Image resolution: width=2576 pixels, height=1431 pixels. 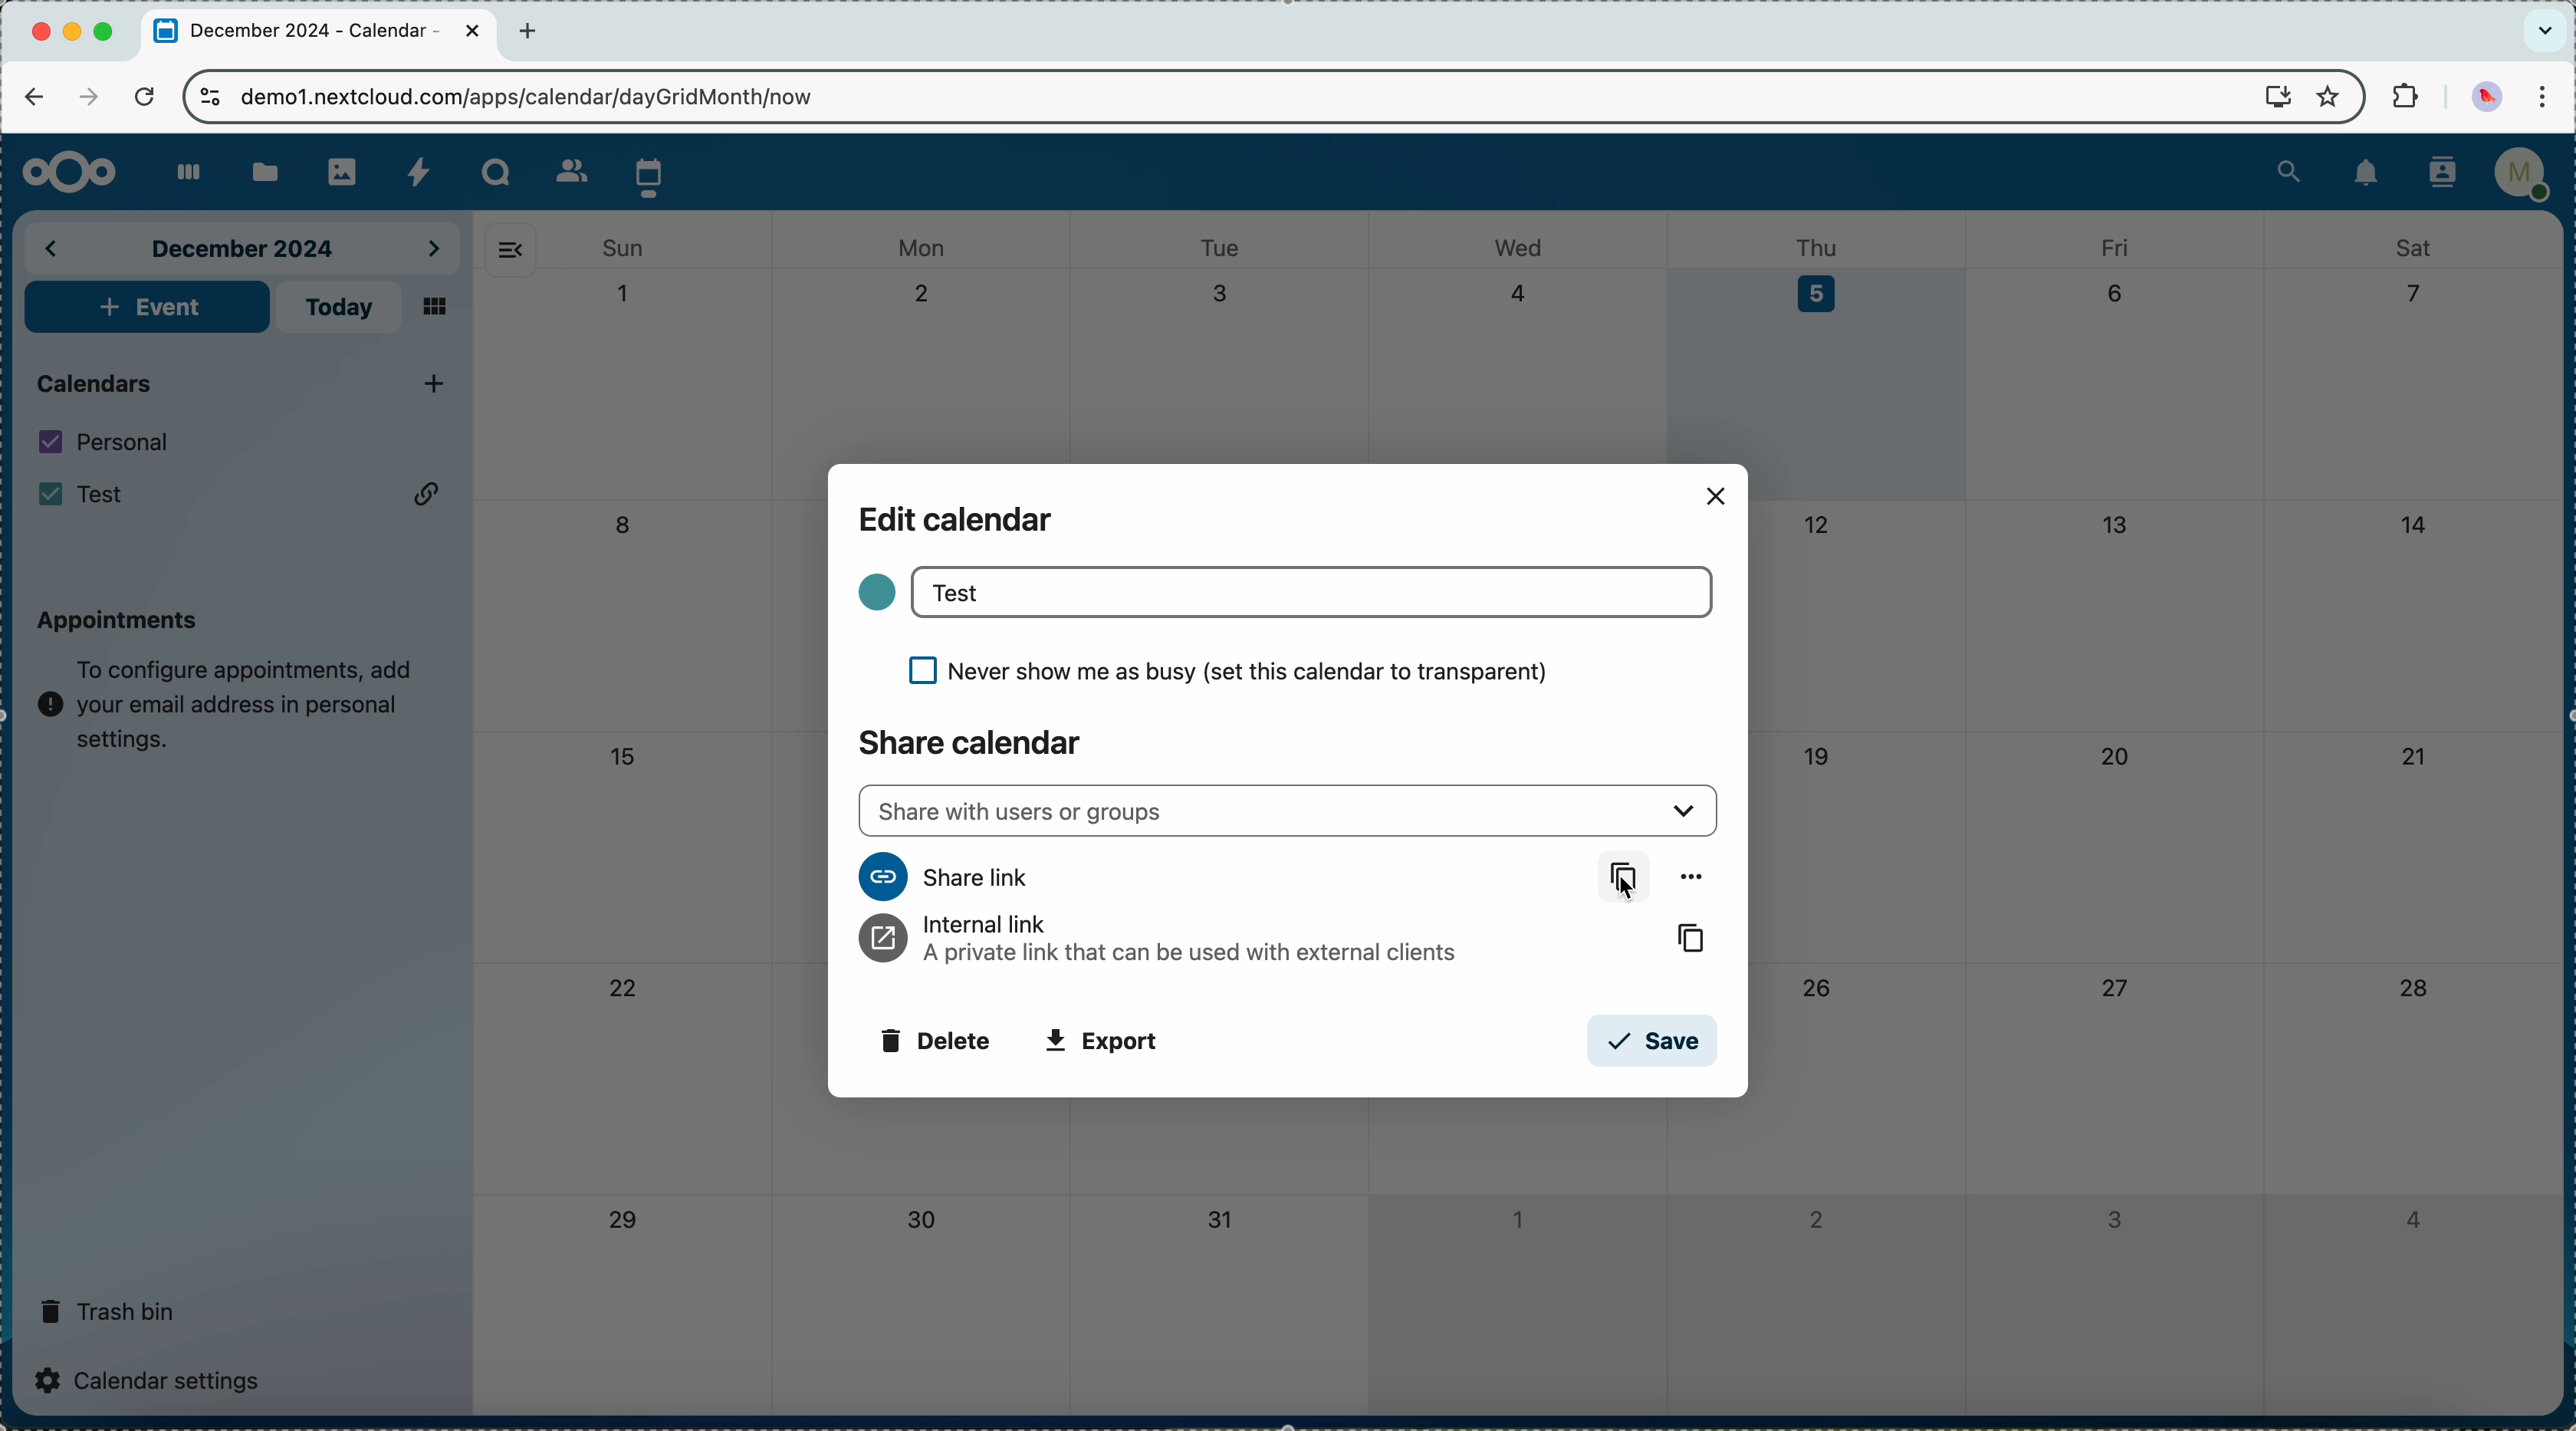 What do you see at coordinates (1516, 1214) in the screenshot?
I see `1` at bounding box center [1516, 1214].